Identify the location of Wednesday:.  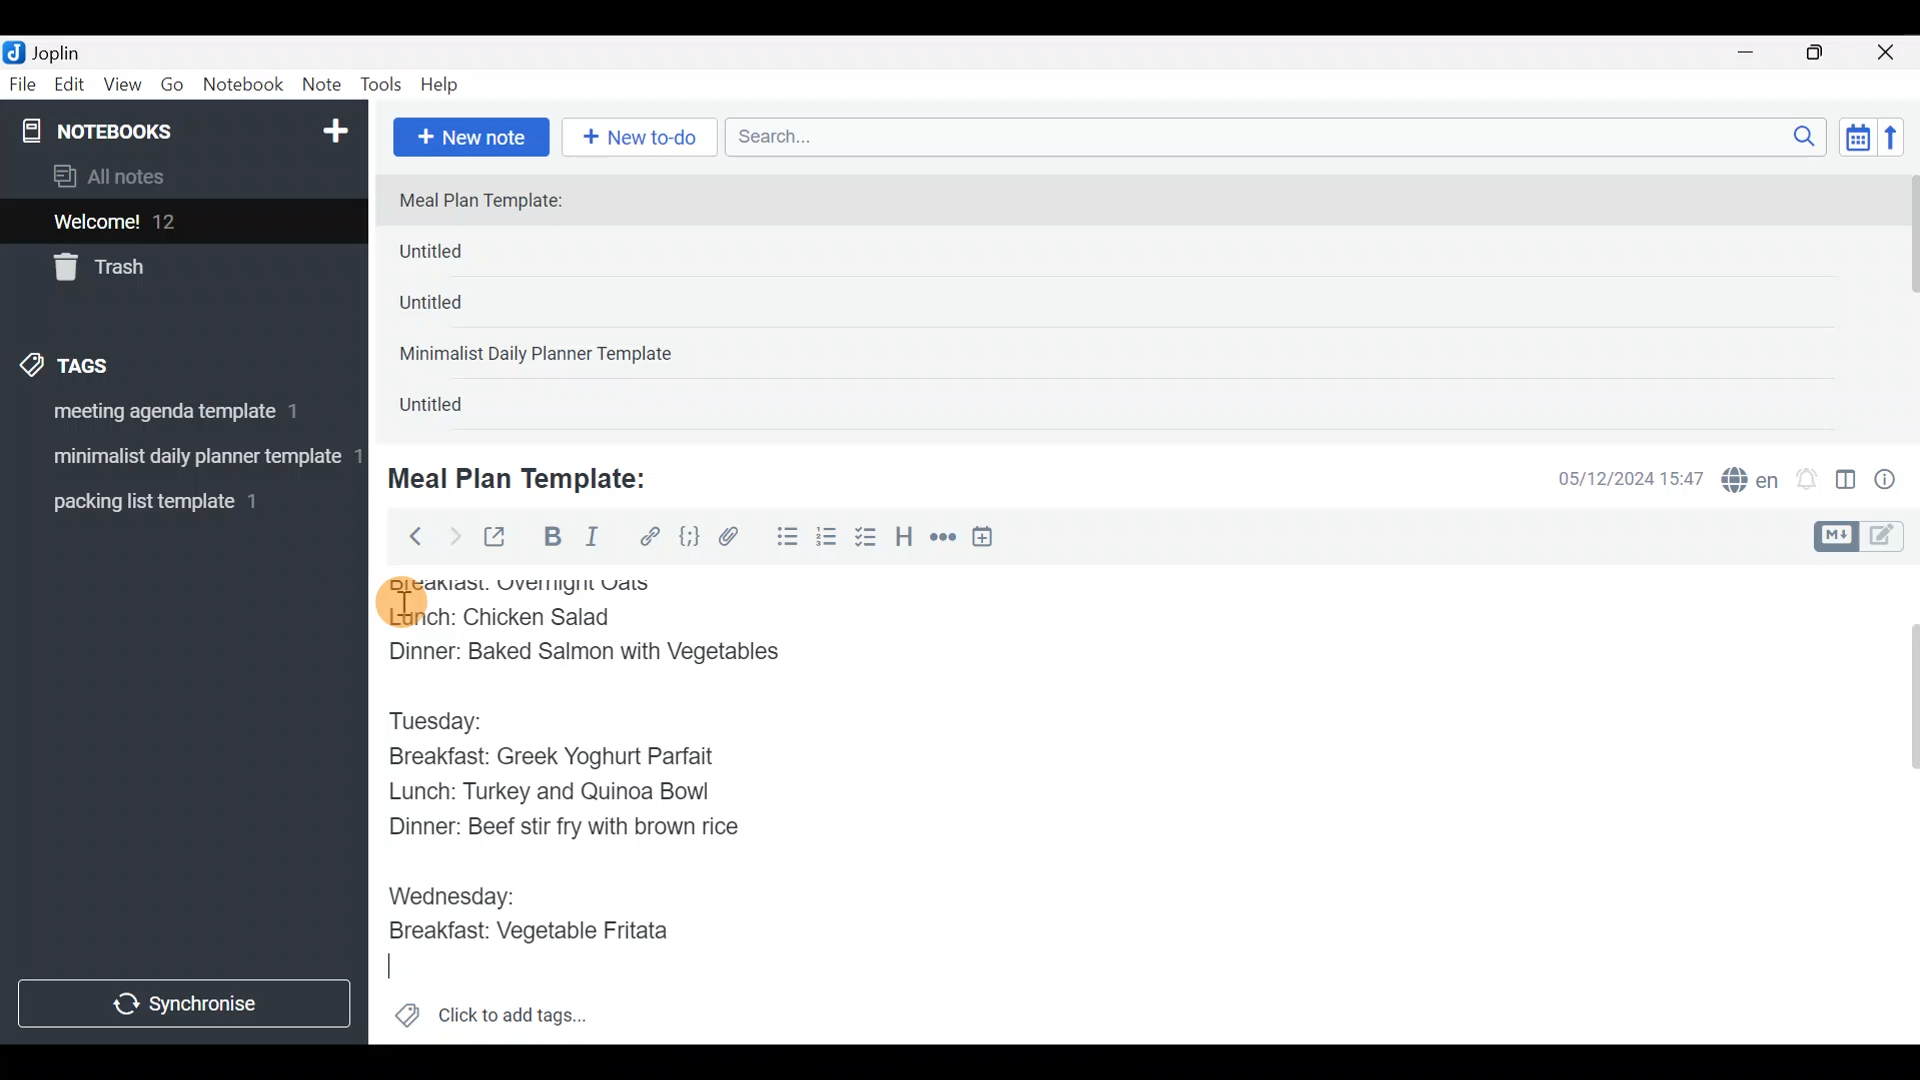
(456, 890).